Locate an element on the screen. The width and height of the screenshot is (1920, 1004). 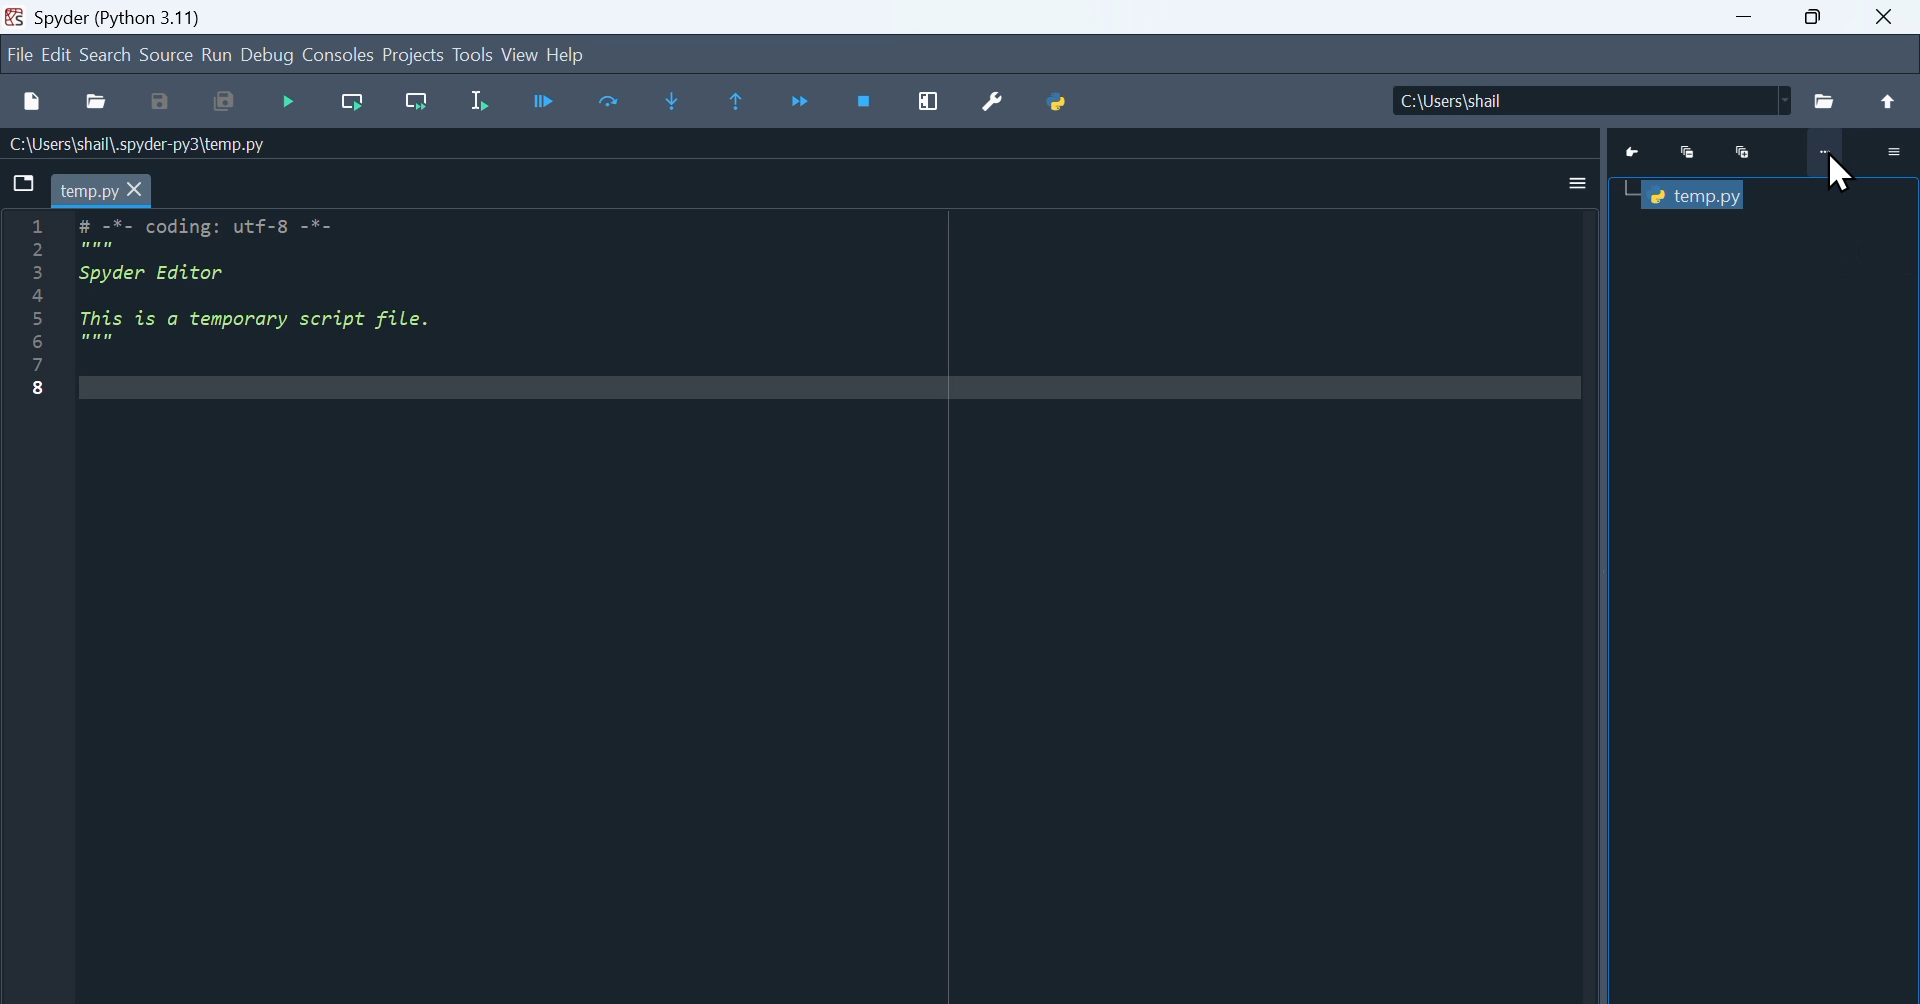
Python path manager is located at coordinates (1058, 103).